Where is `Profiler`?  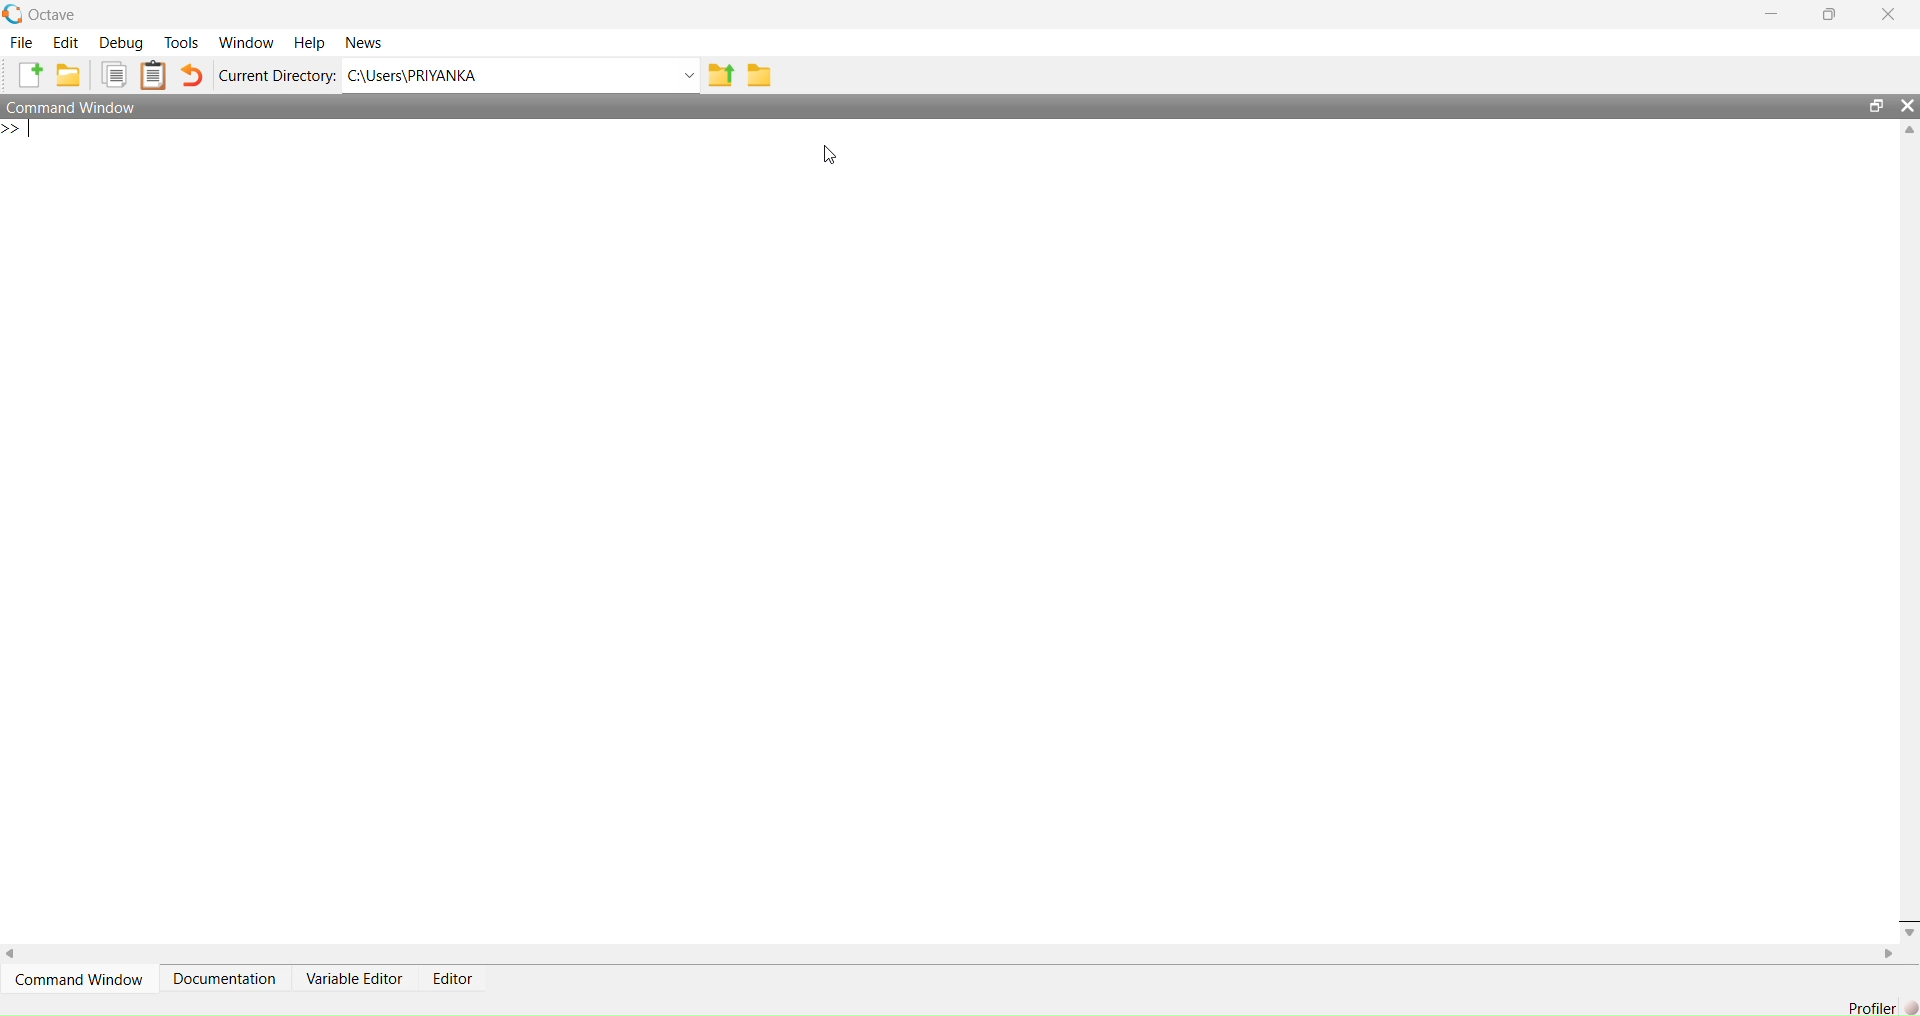 Profiler is located at coordinates (1877, 1005).